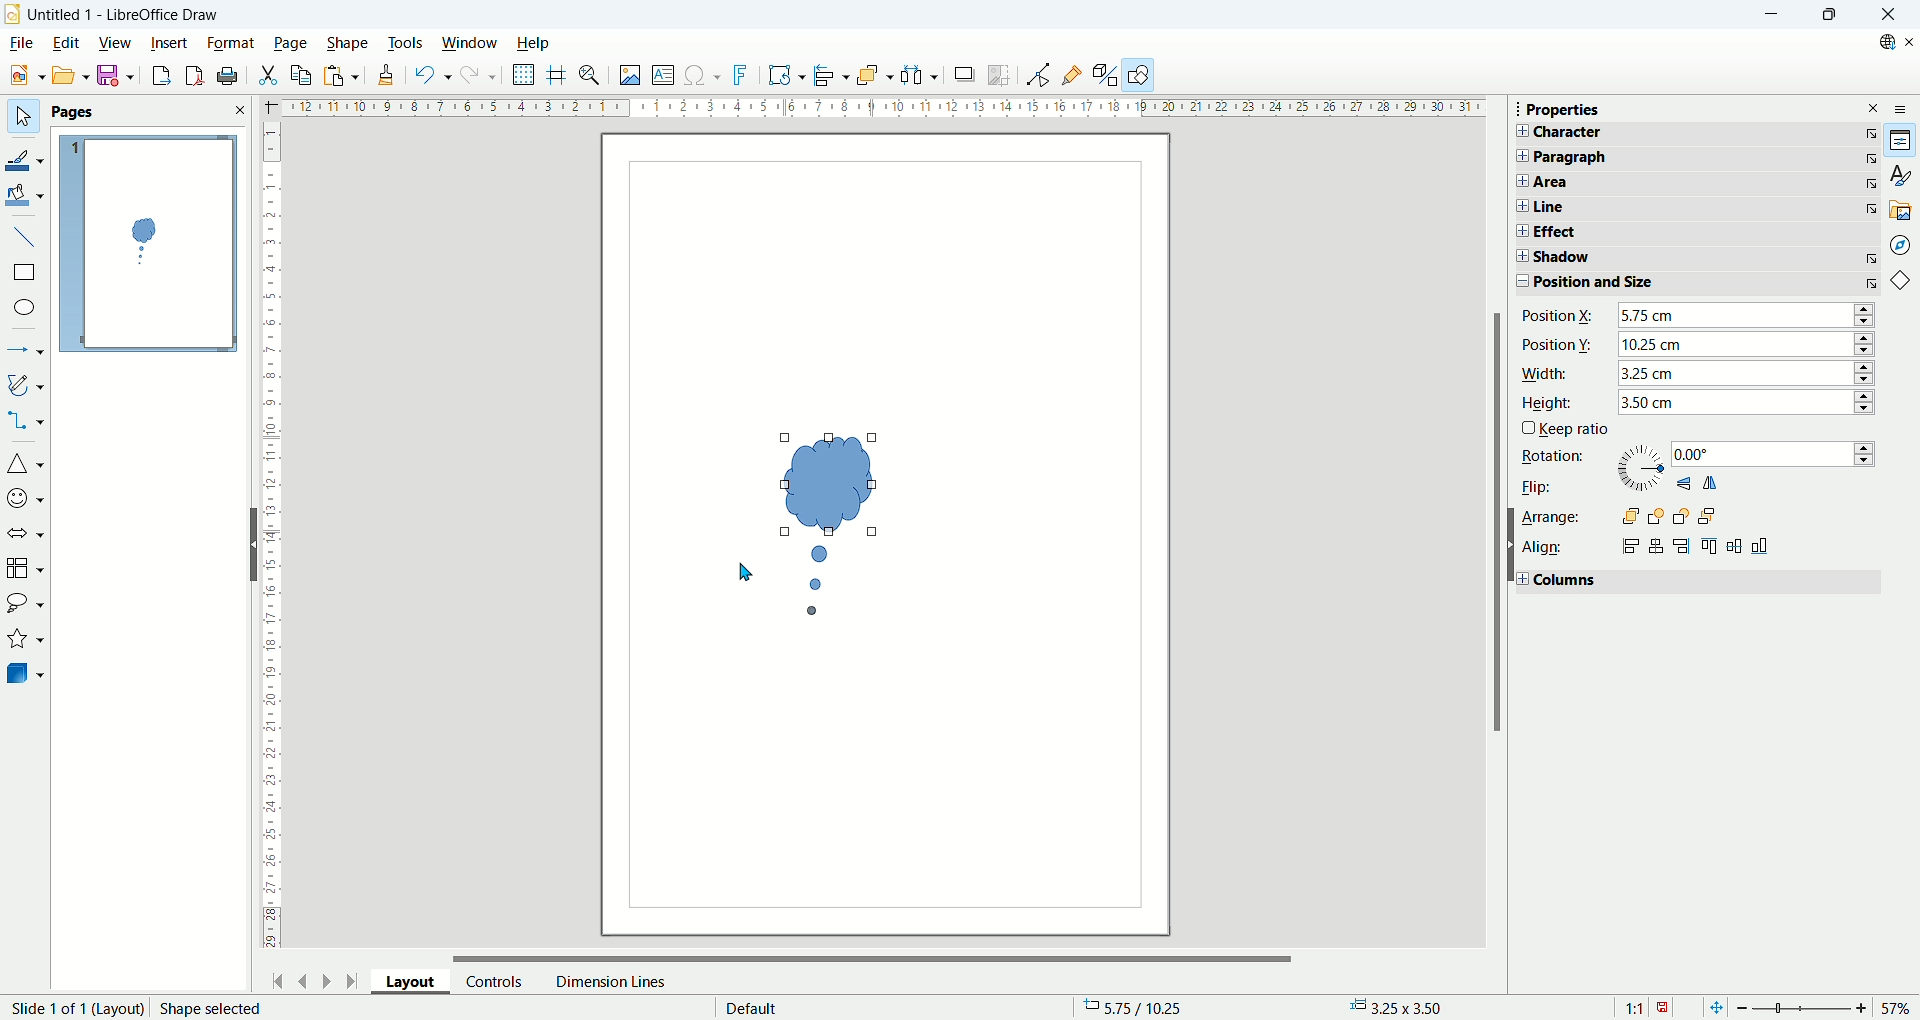 The height and width of the screenshot is (1020, 1920). Describe the element at coordinates (874, 953) in the screenshot. I see `Horizontal scroll bar` at that location.